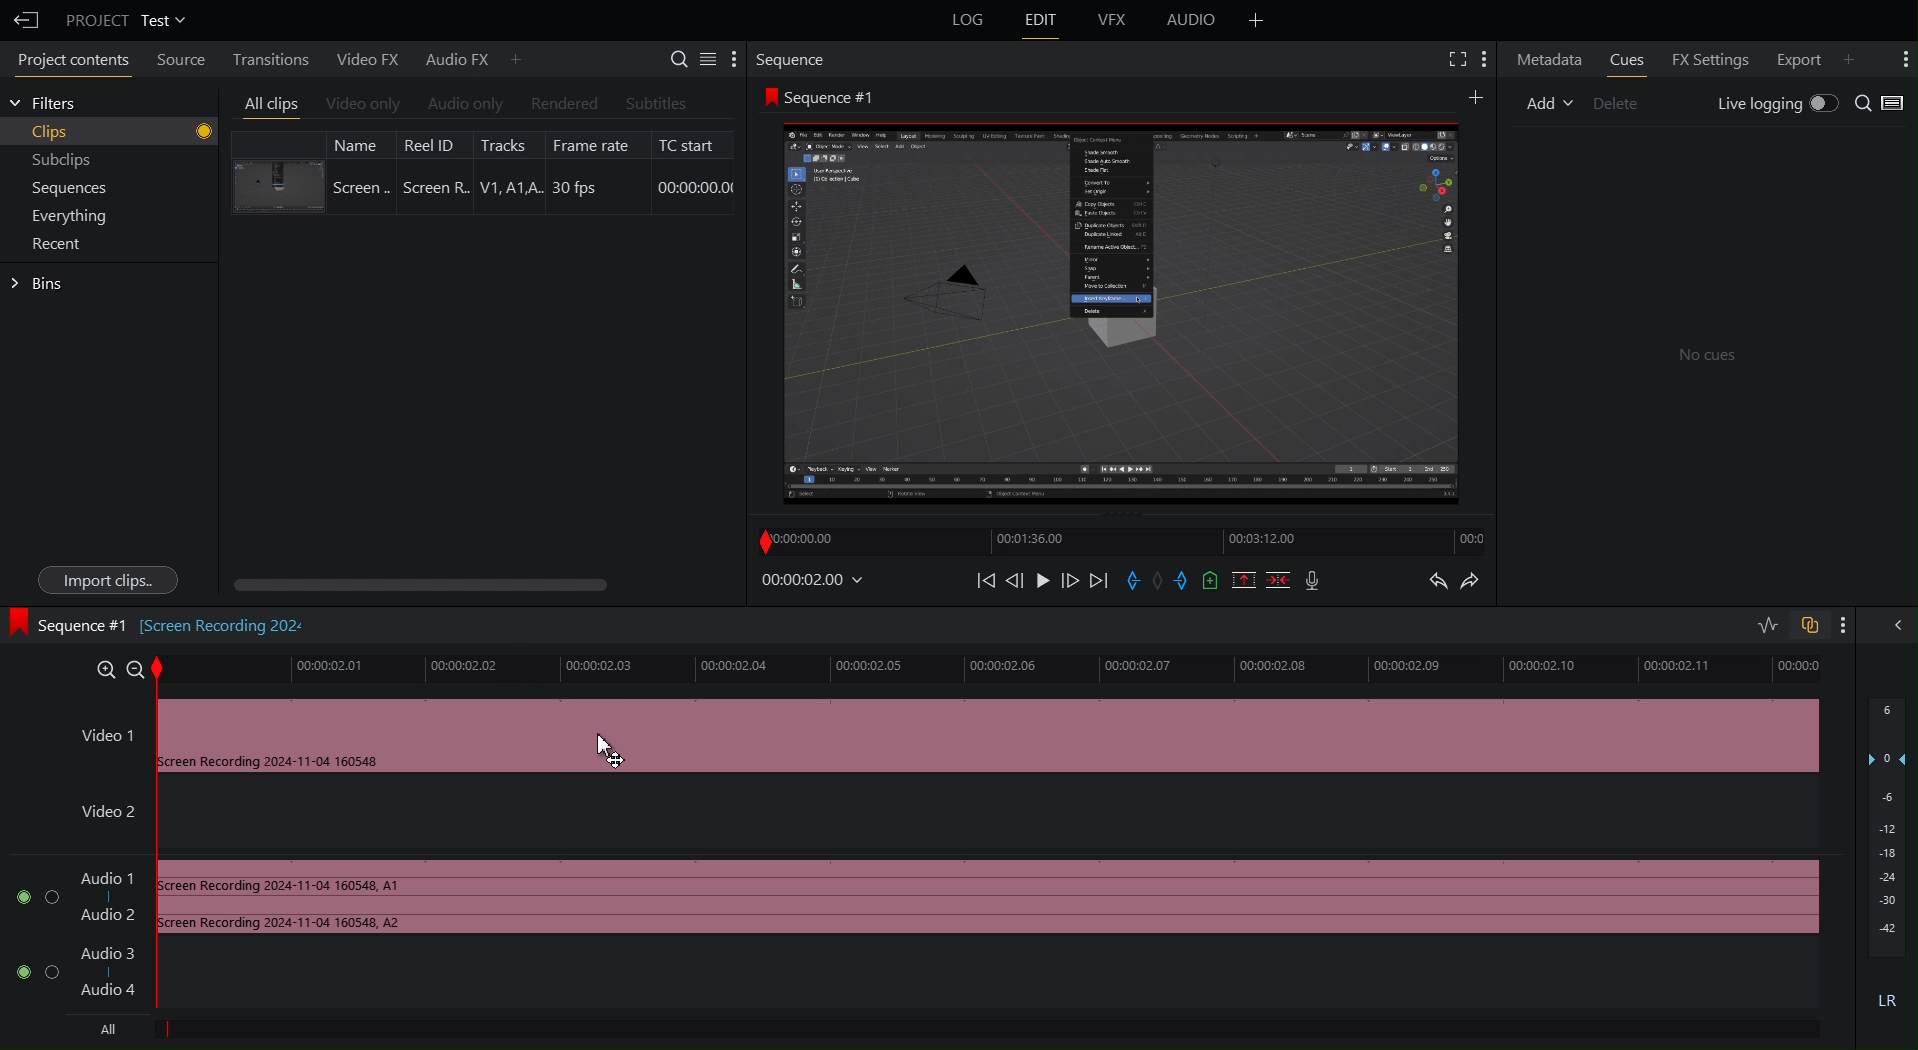 The image size is (1918, 1050). I want to click on Transitions, so click(273, 58).